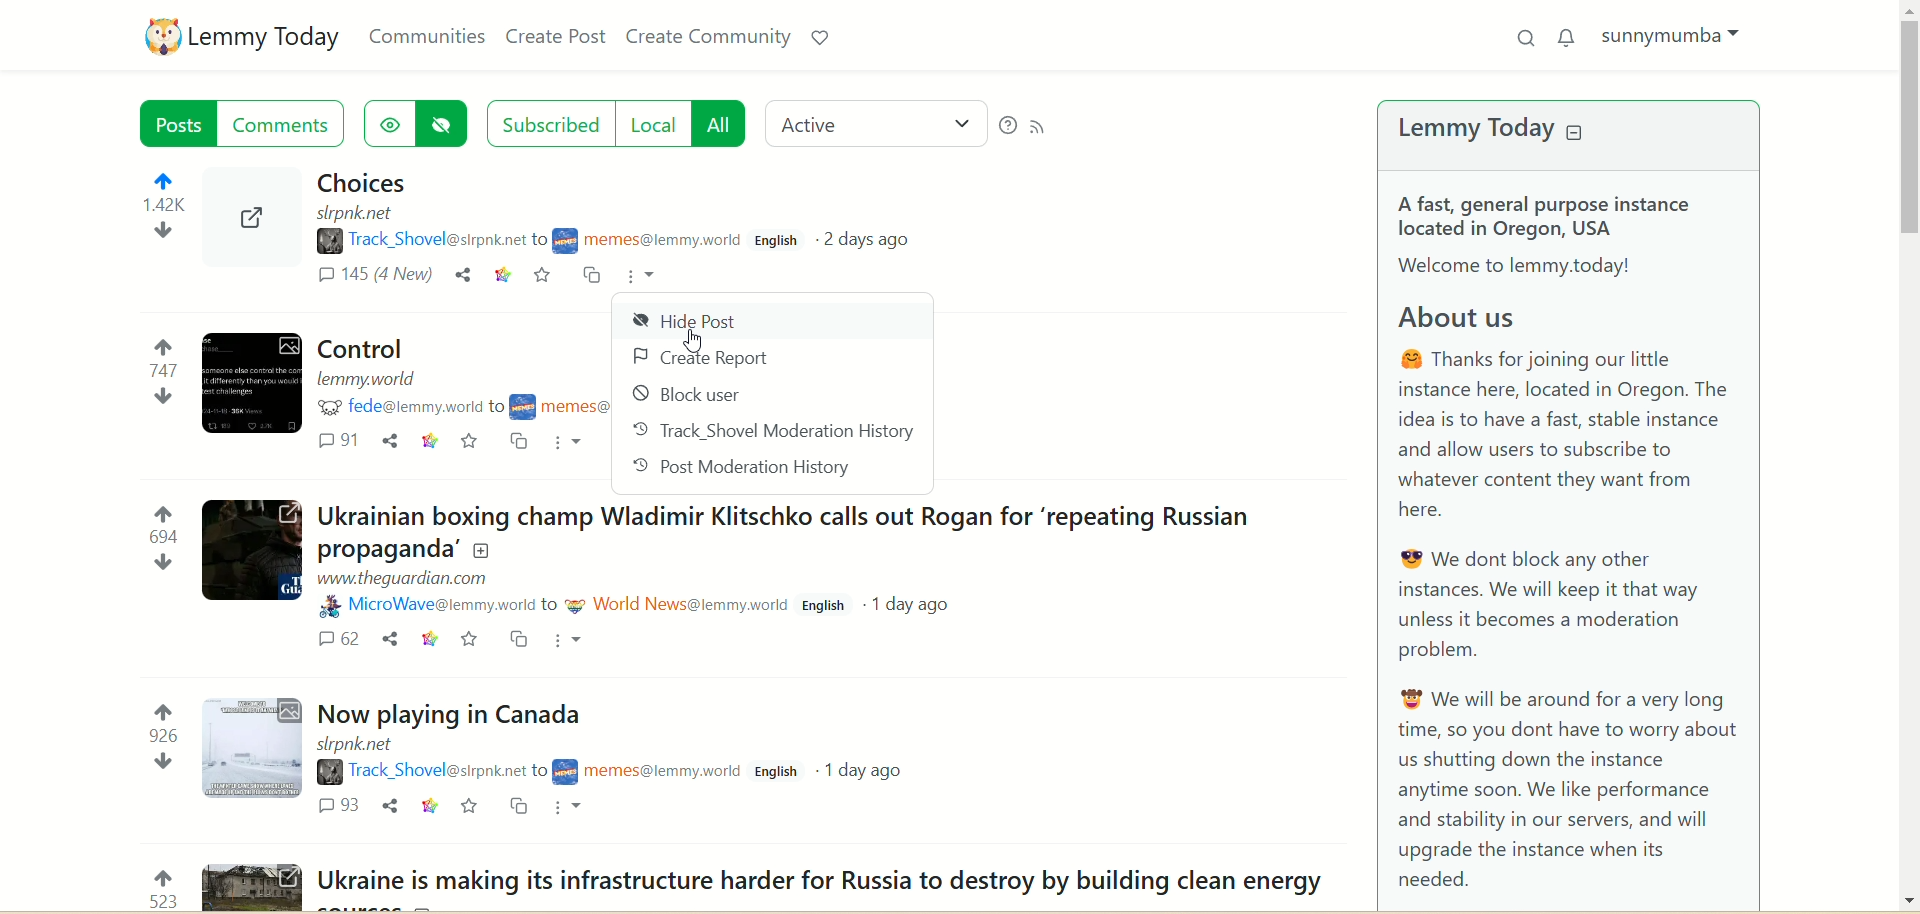  I want to click on cross post, so click(520, 806).